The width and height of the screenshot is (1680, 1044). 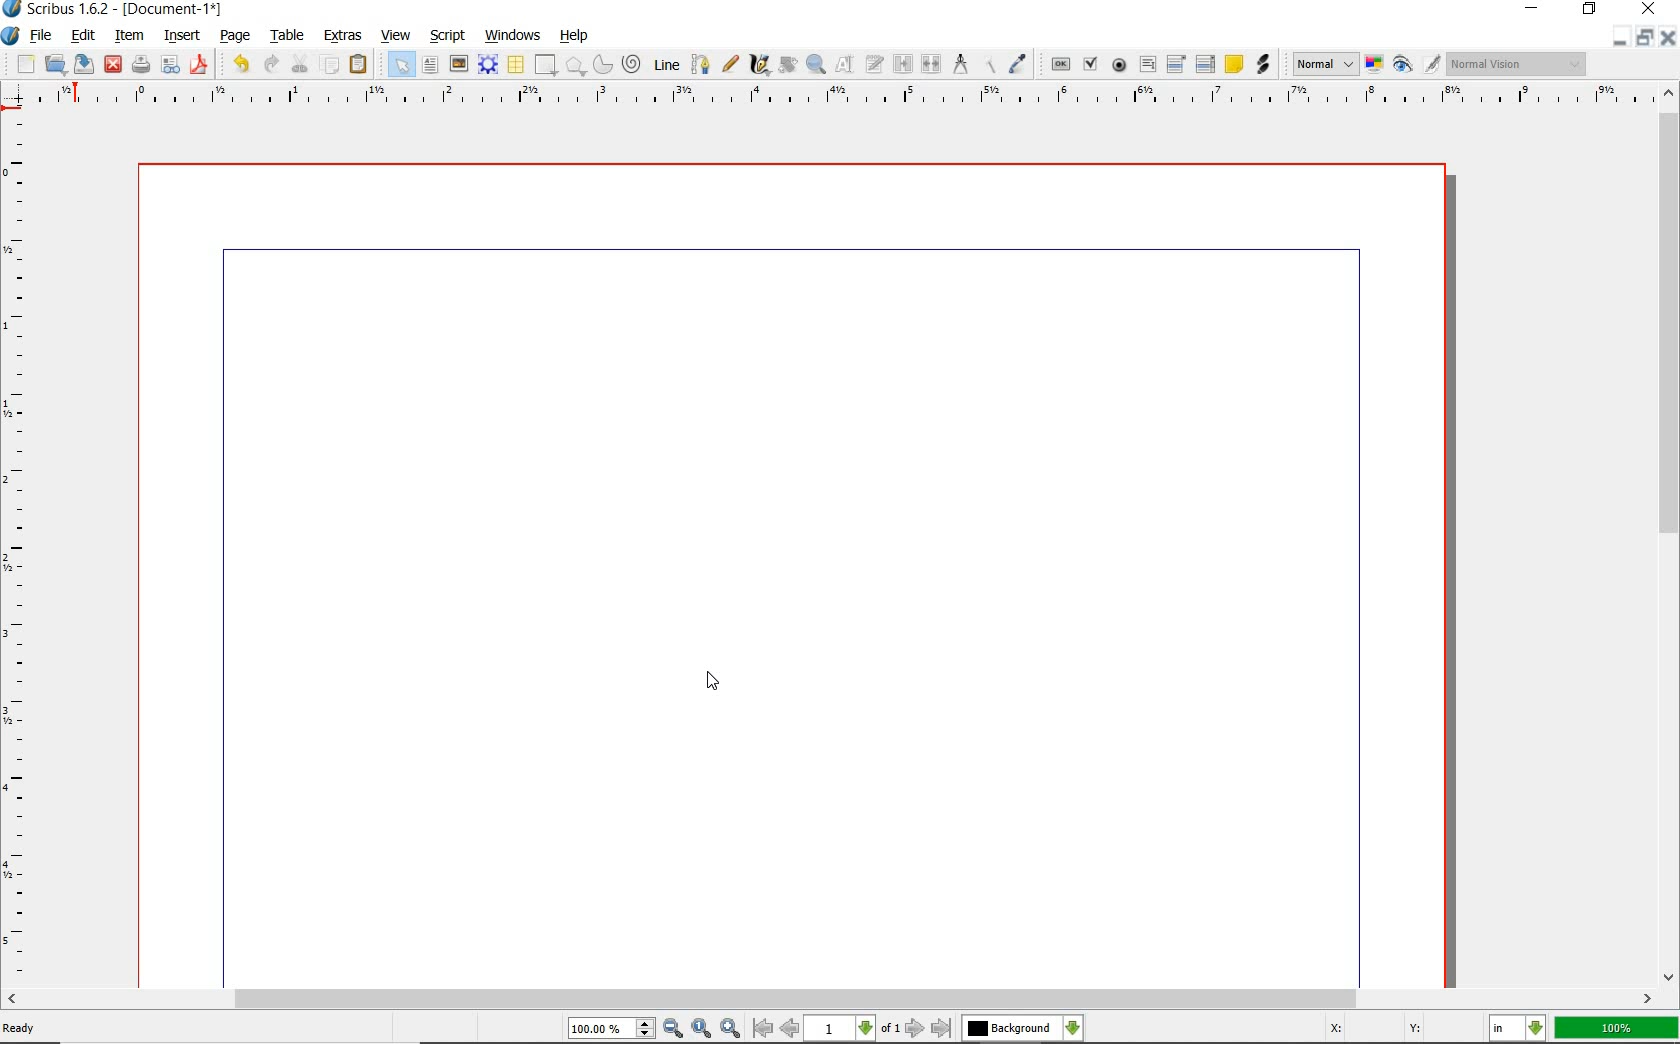 What do you see at coordinates (345, 36) in the screenshot?
I see `extras` at bounding box center [345, 36].